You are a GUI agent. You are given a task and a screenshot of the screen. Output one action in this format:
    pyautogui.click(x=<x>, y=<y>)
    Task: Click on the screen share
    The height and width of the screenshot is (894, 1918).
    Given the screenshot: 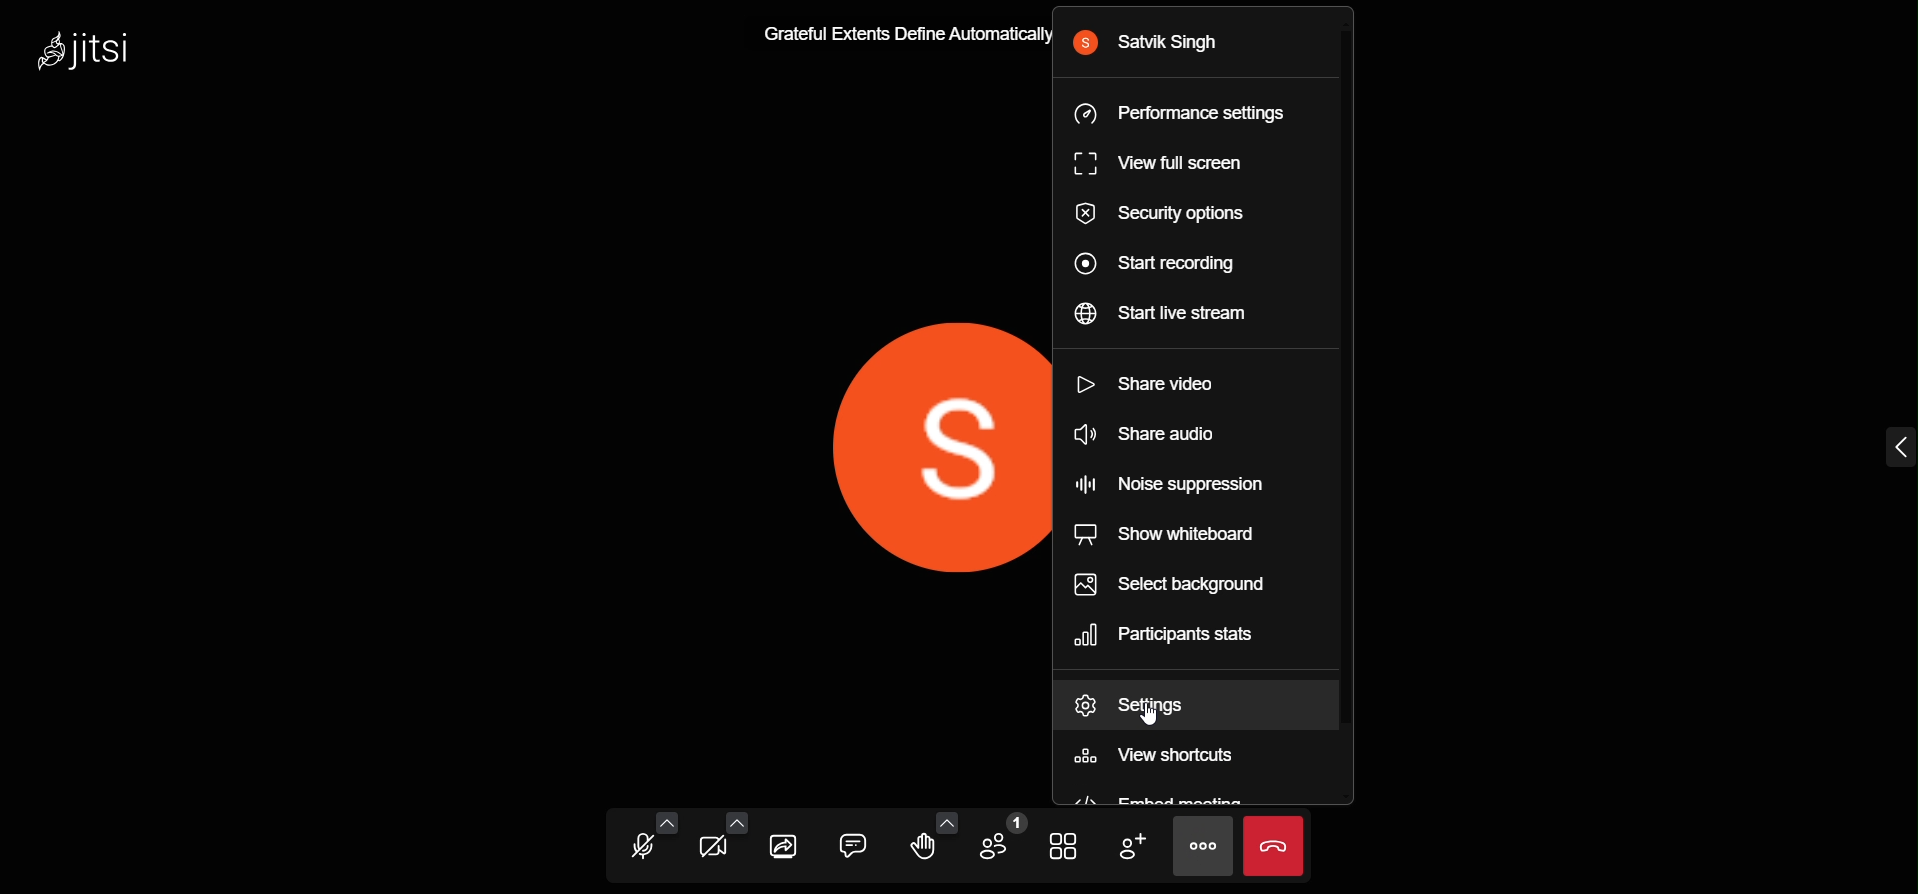 What is the action you would take?
    pyautogui.click(x=782, y=848)
    